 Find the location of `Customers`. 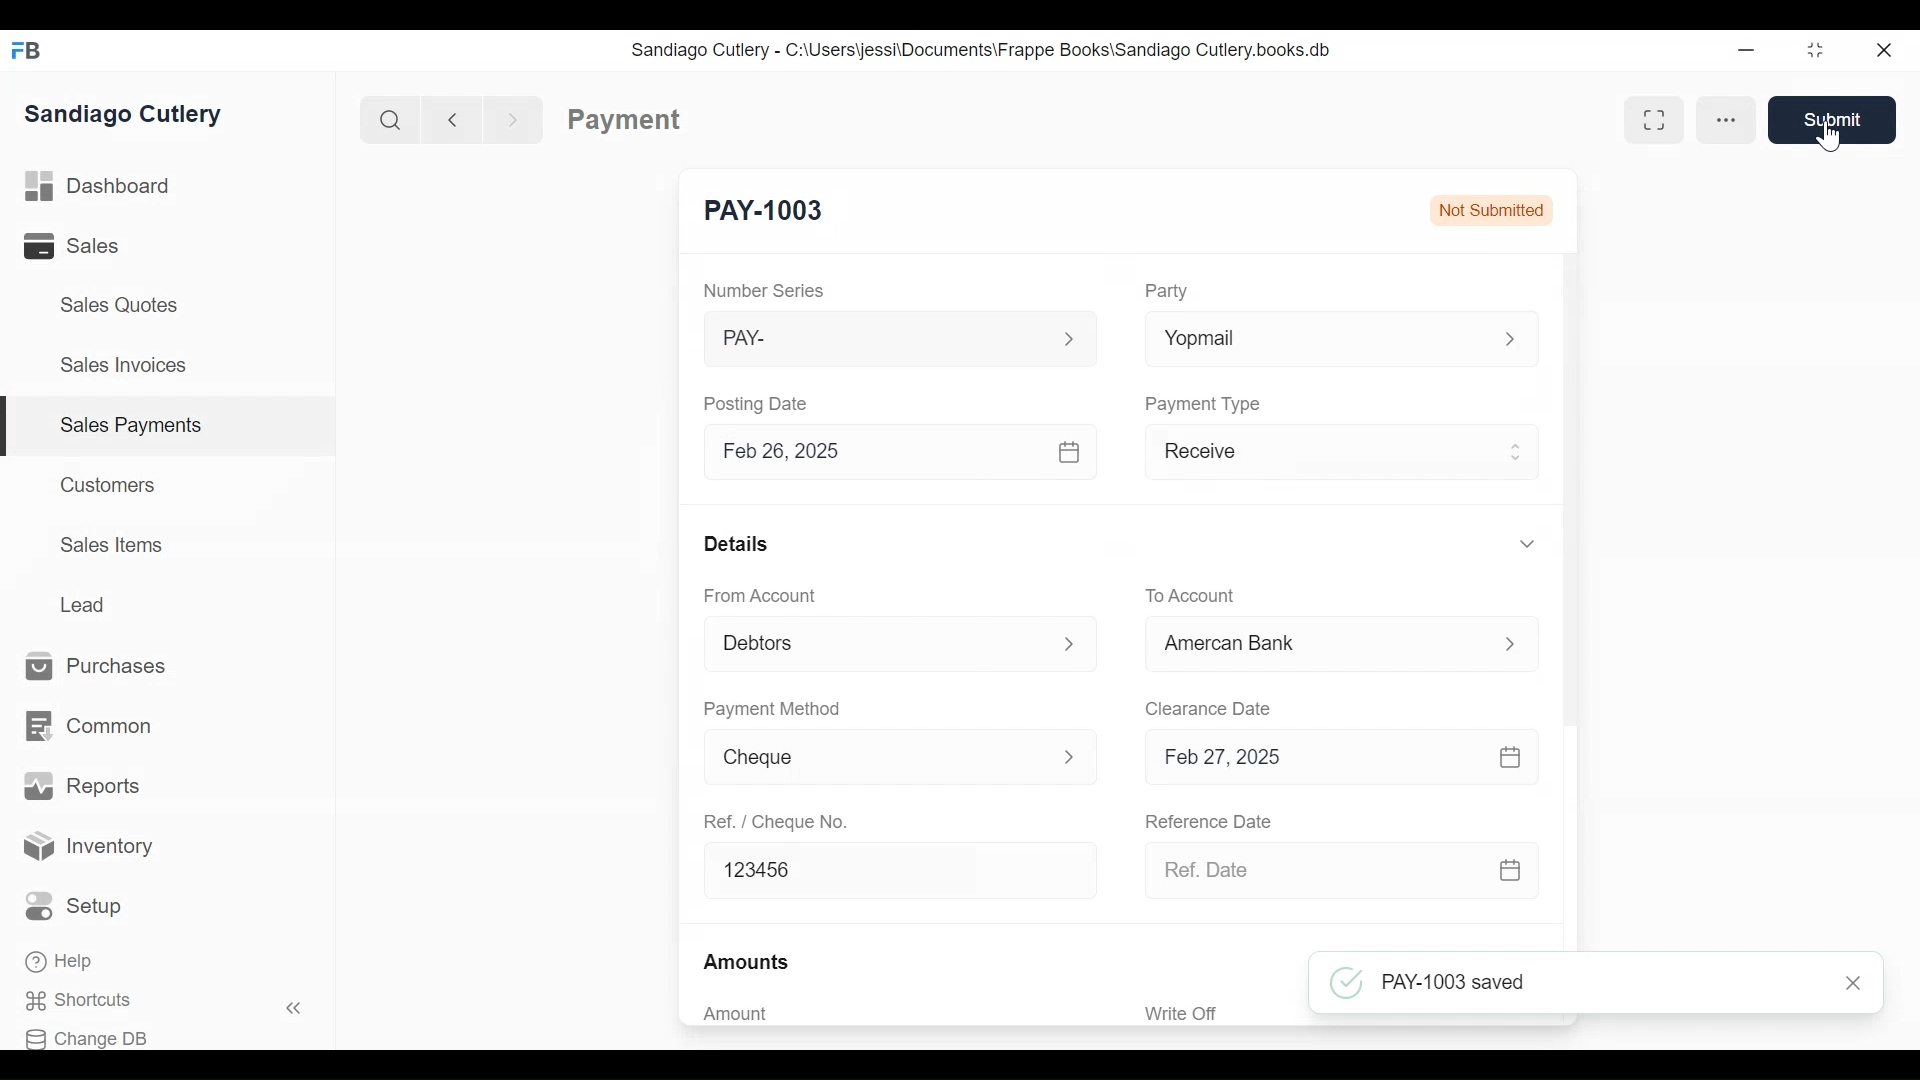

Customers is located at coordinates (110, 484).